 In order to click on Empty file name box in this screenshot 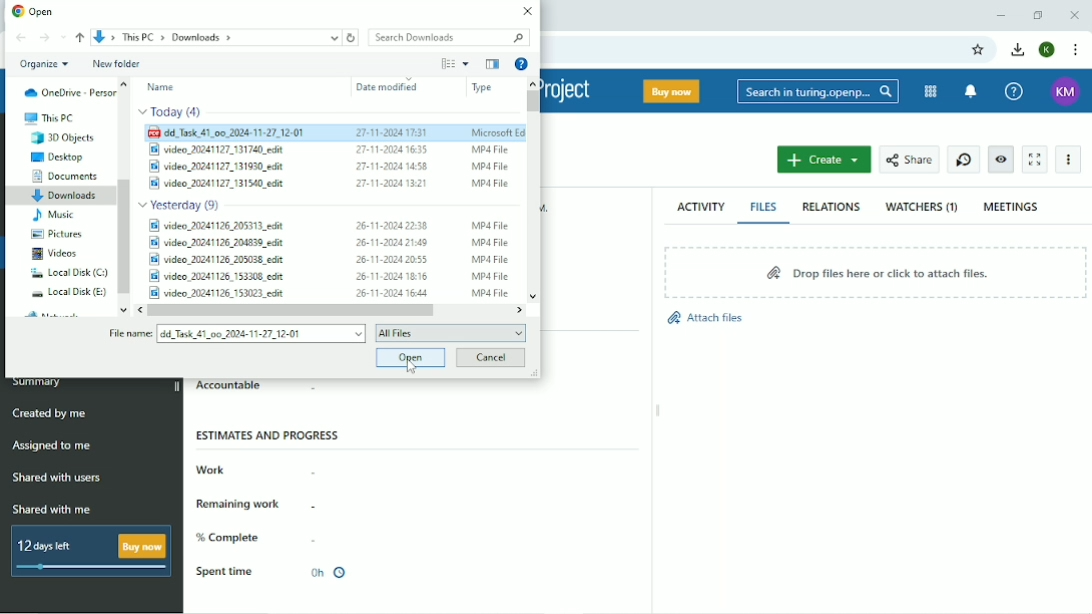, I will do `click(261, 334)`.